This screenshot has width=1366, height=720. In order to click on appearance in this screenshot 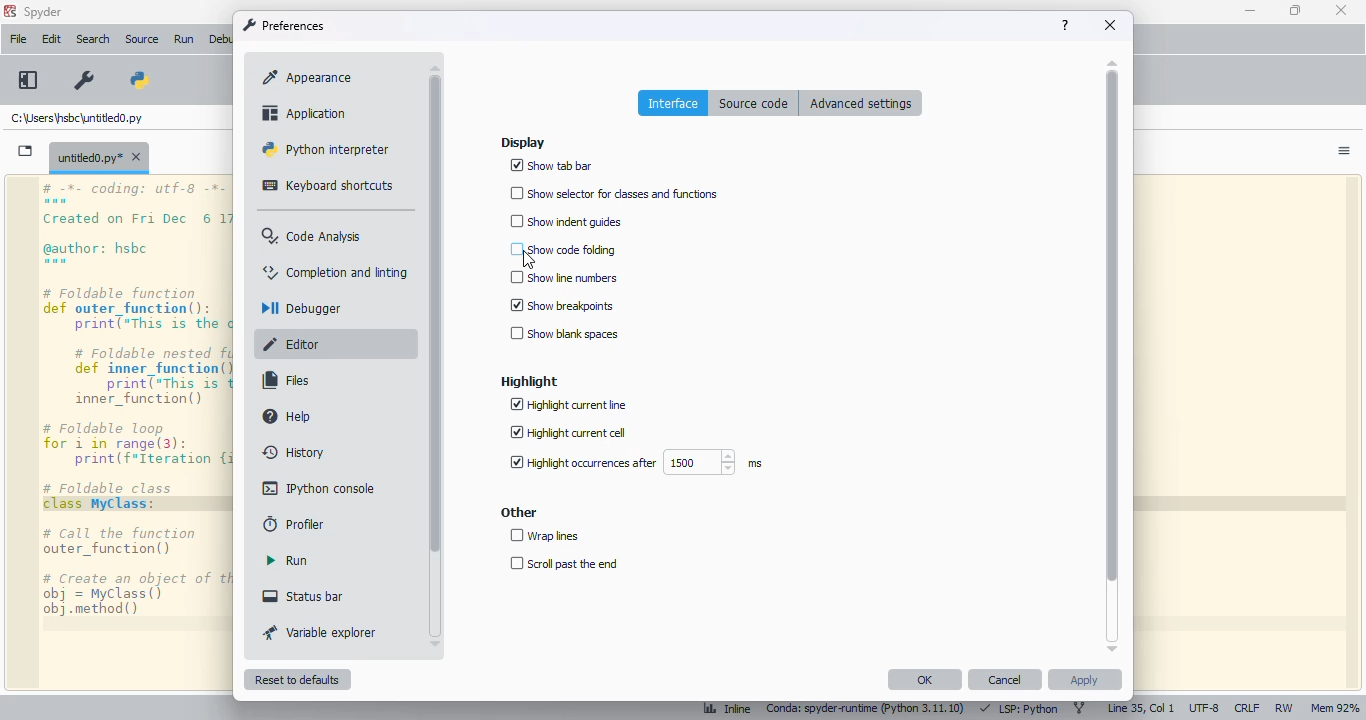, I will do `click(307, 78)`.